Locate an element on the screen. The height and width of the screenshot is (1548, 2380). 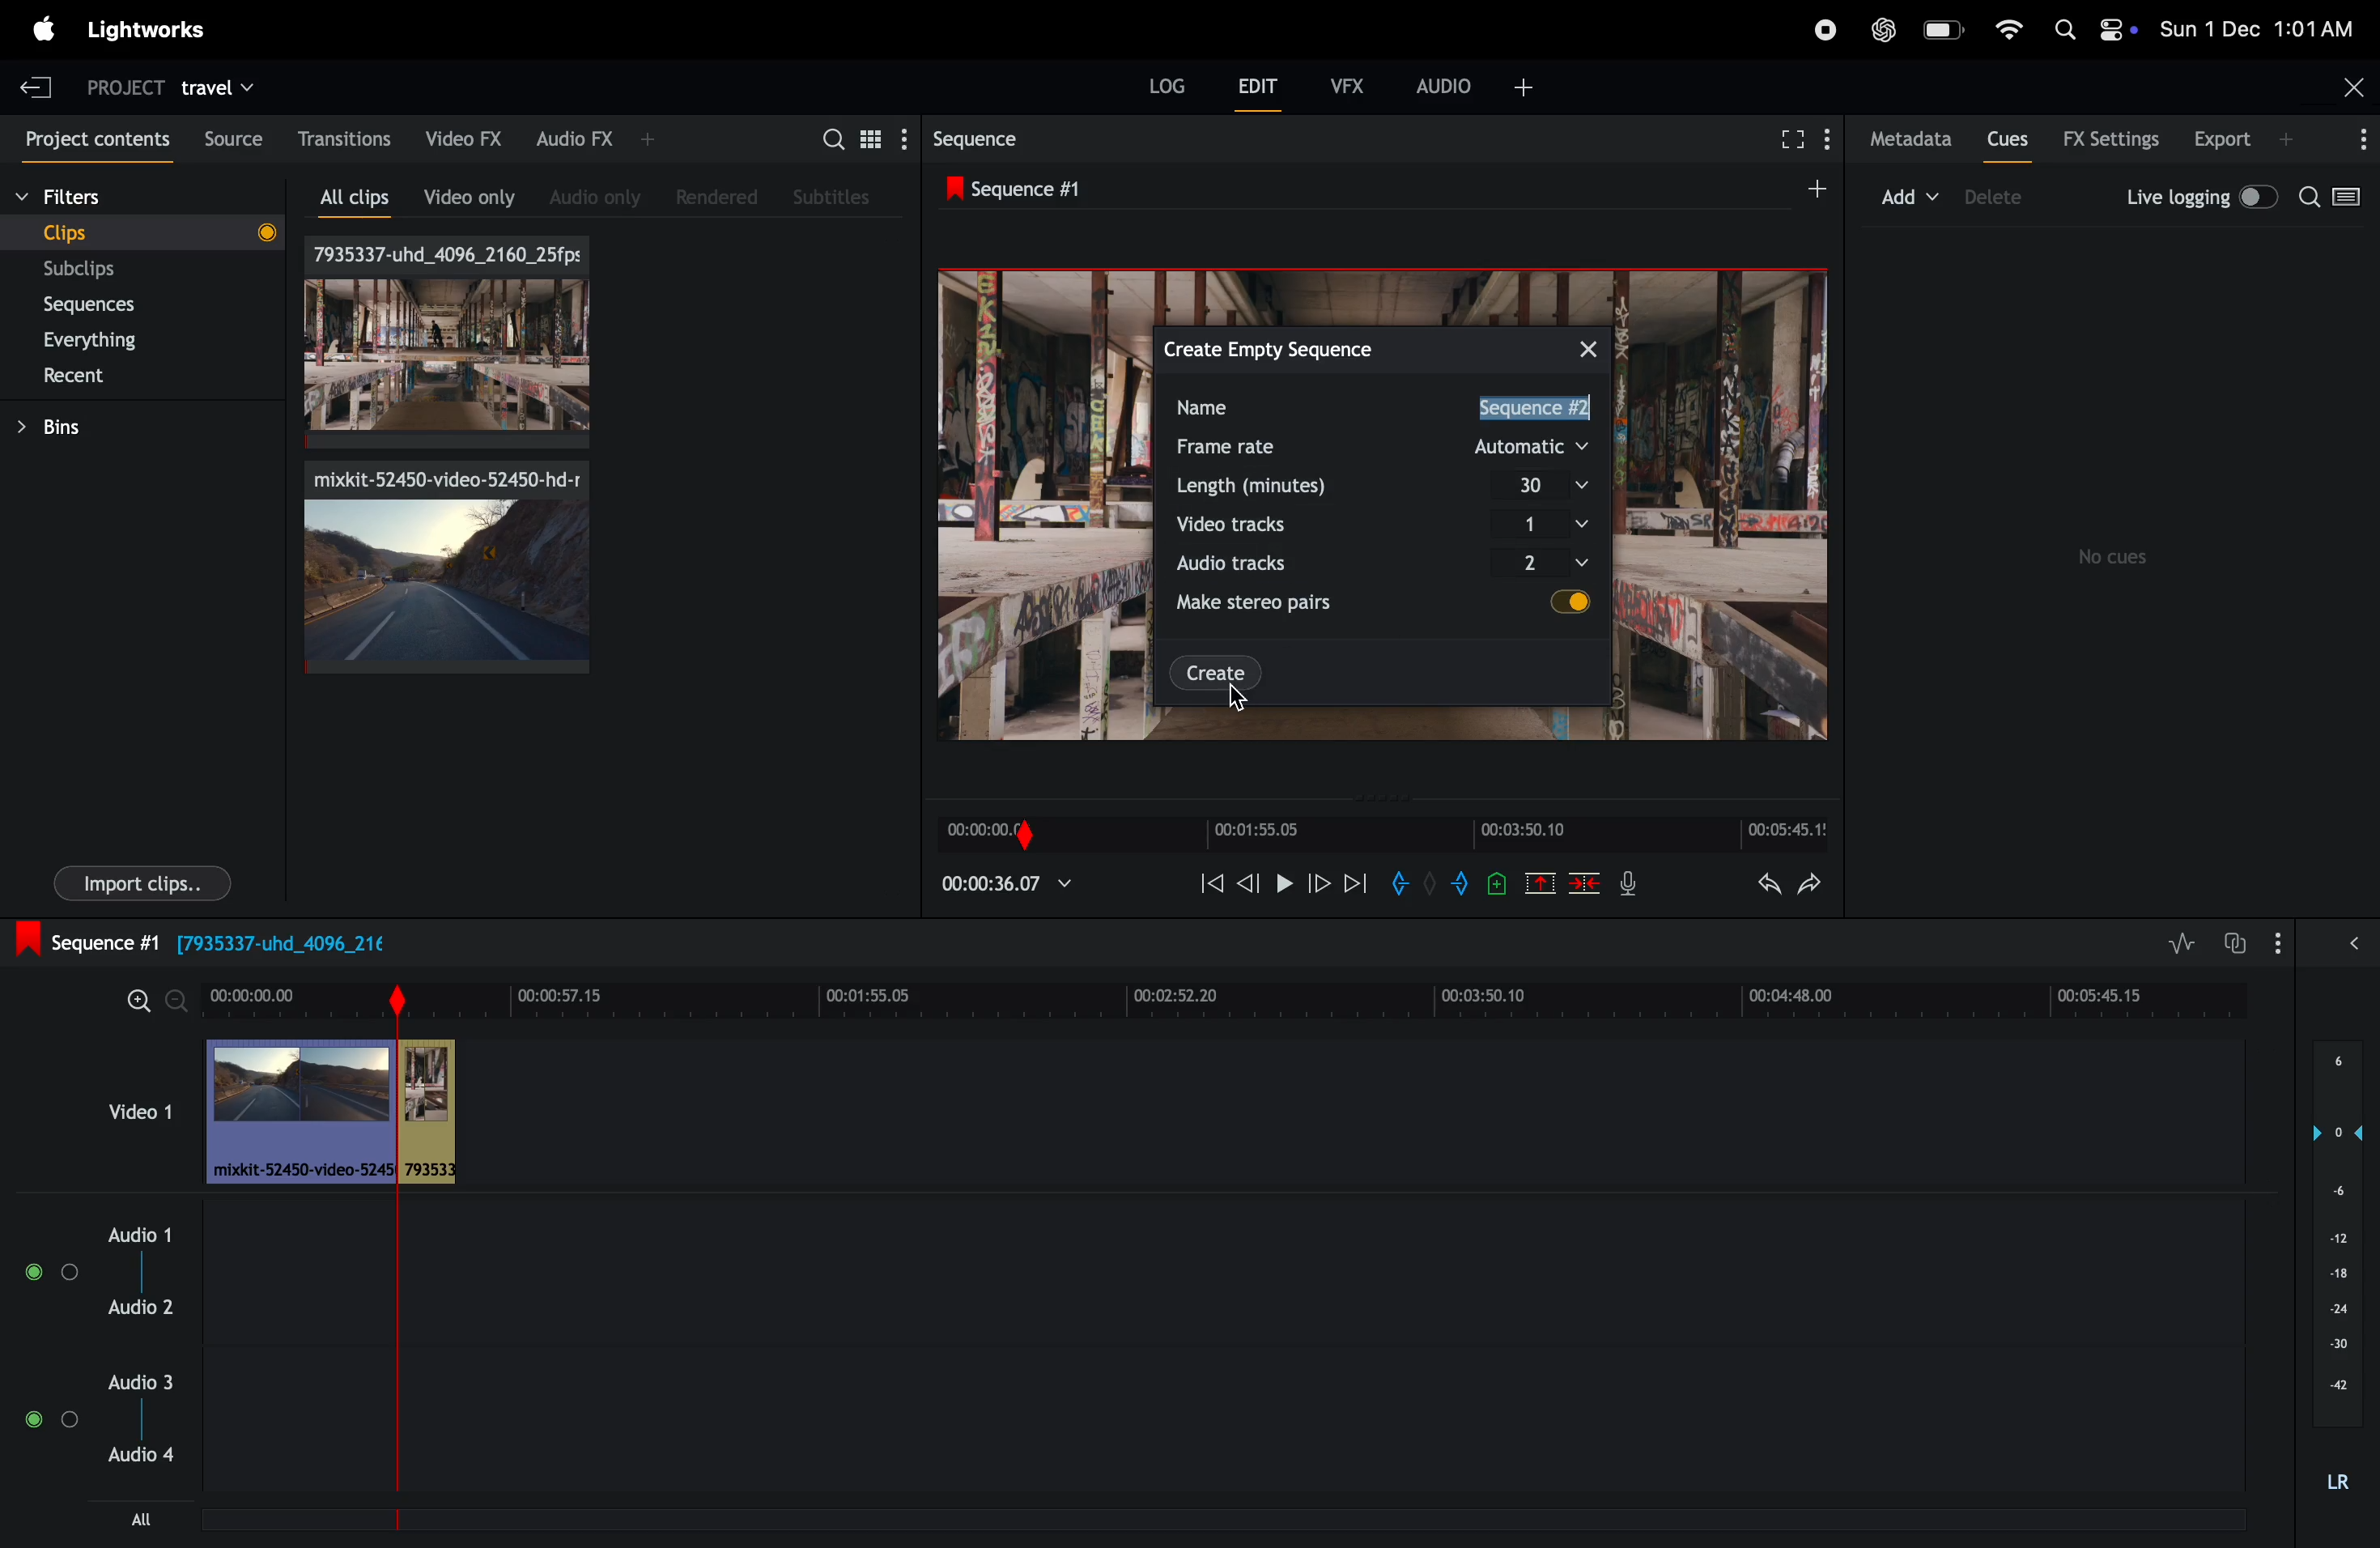
subtitles is located at coordinates (835, 197).